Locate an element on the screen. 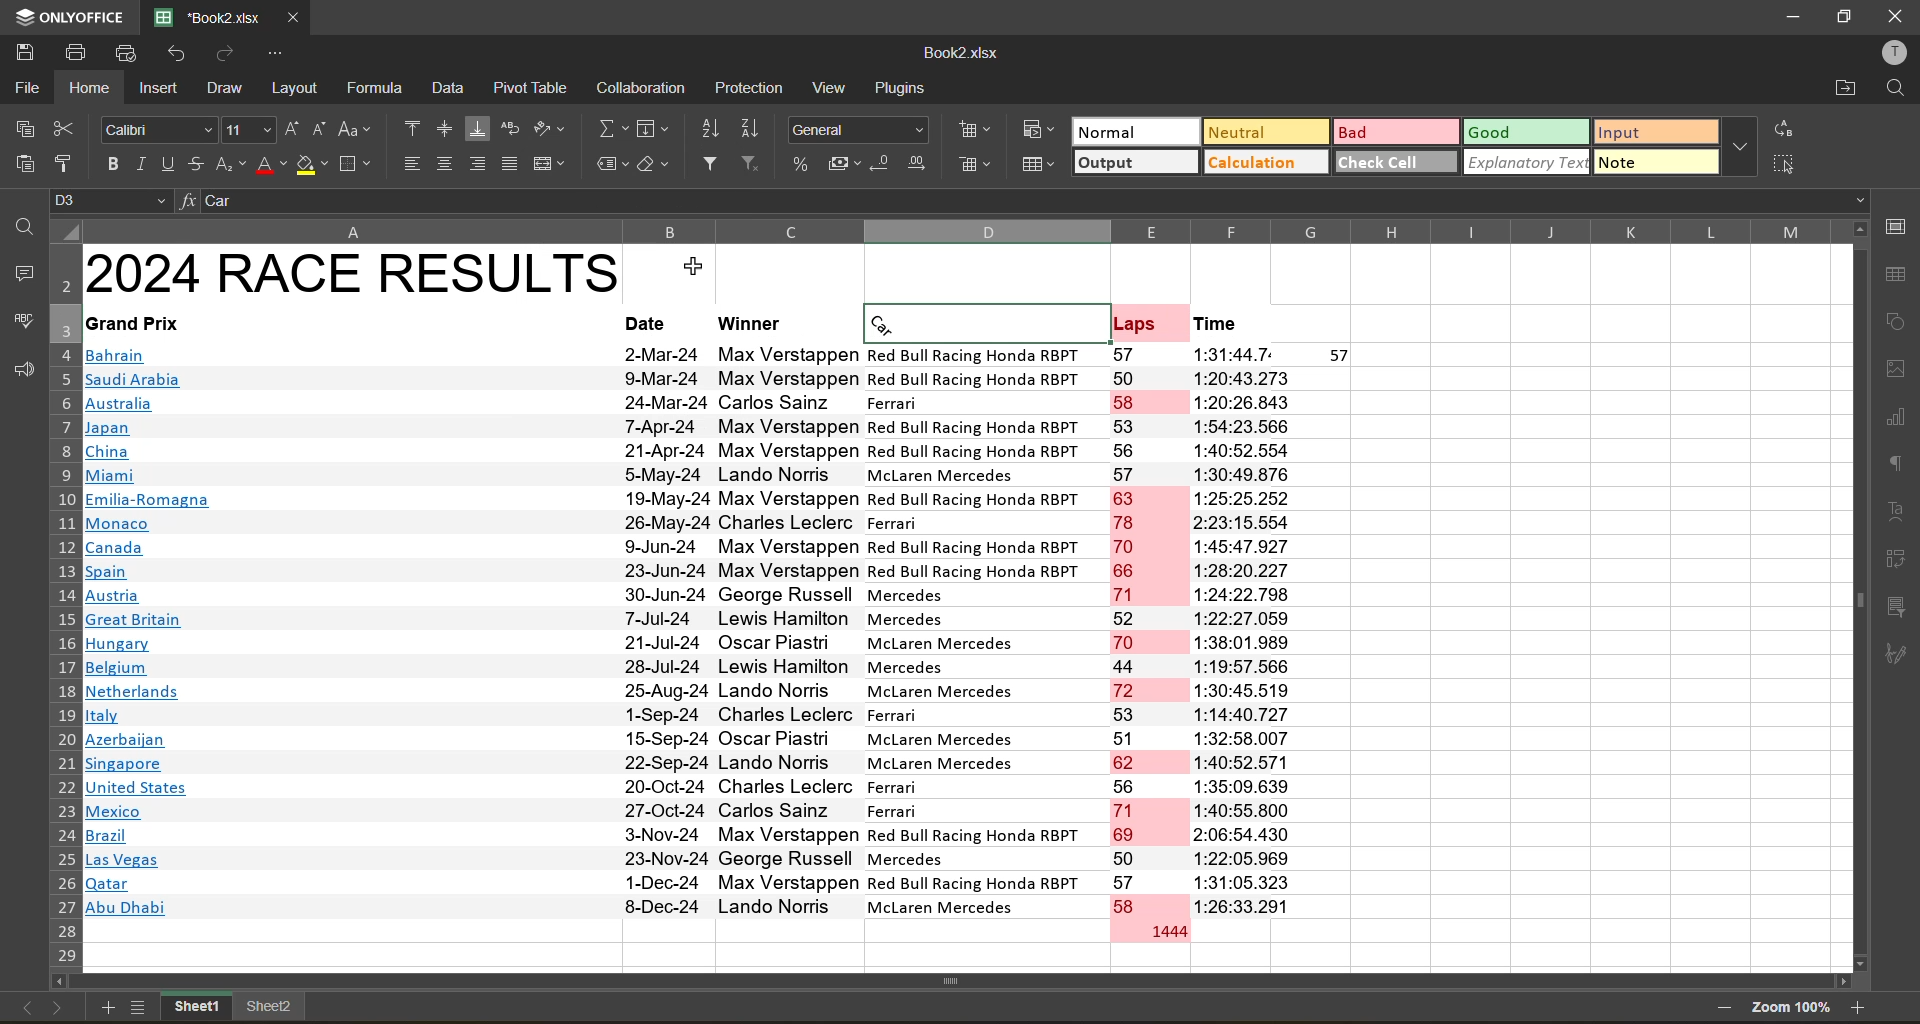 The image size is (1920, 1024). good is located at coordinates (1525, 132).